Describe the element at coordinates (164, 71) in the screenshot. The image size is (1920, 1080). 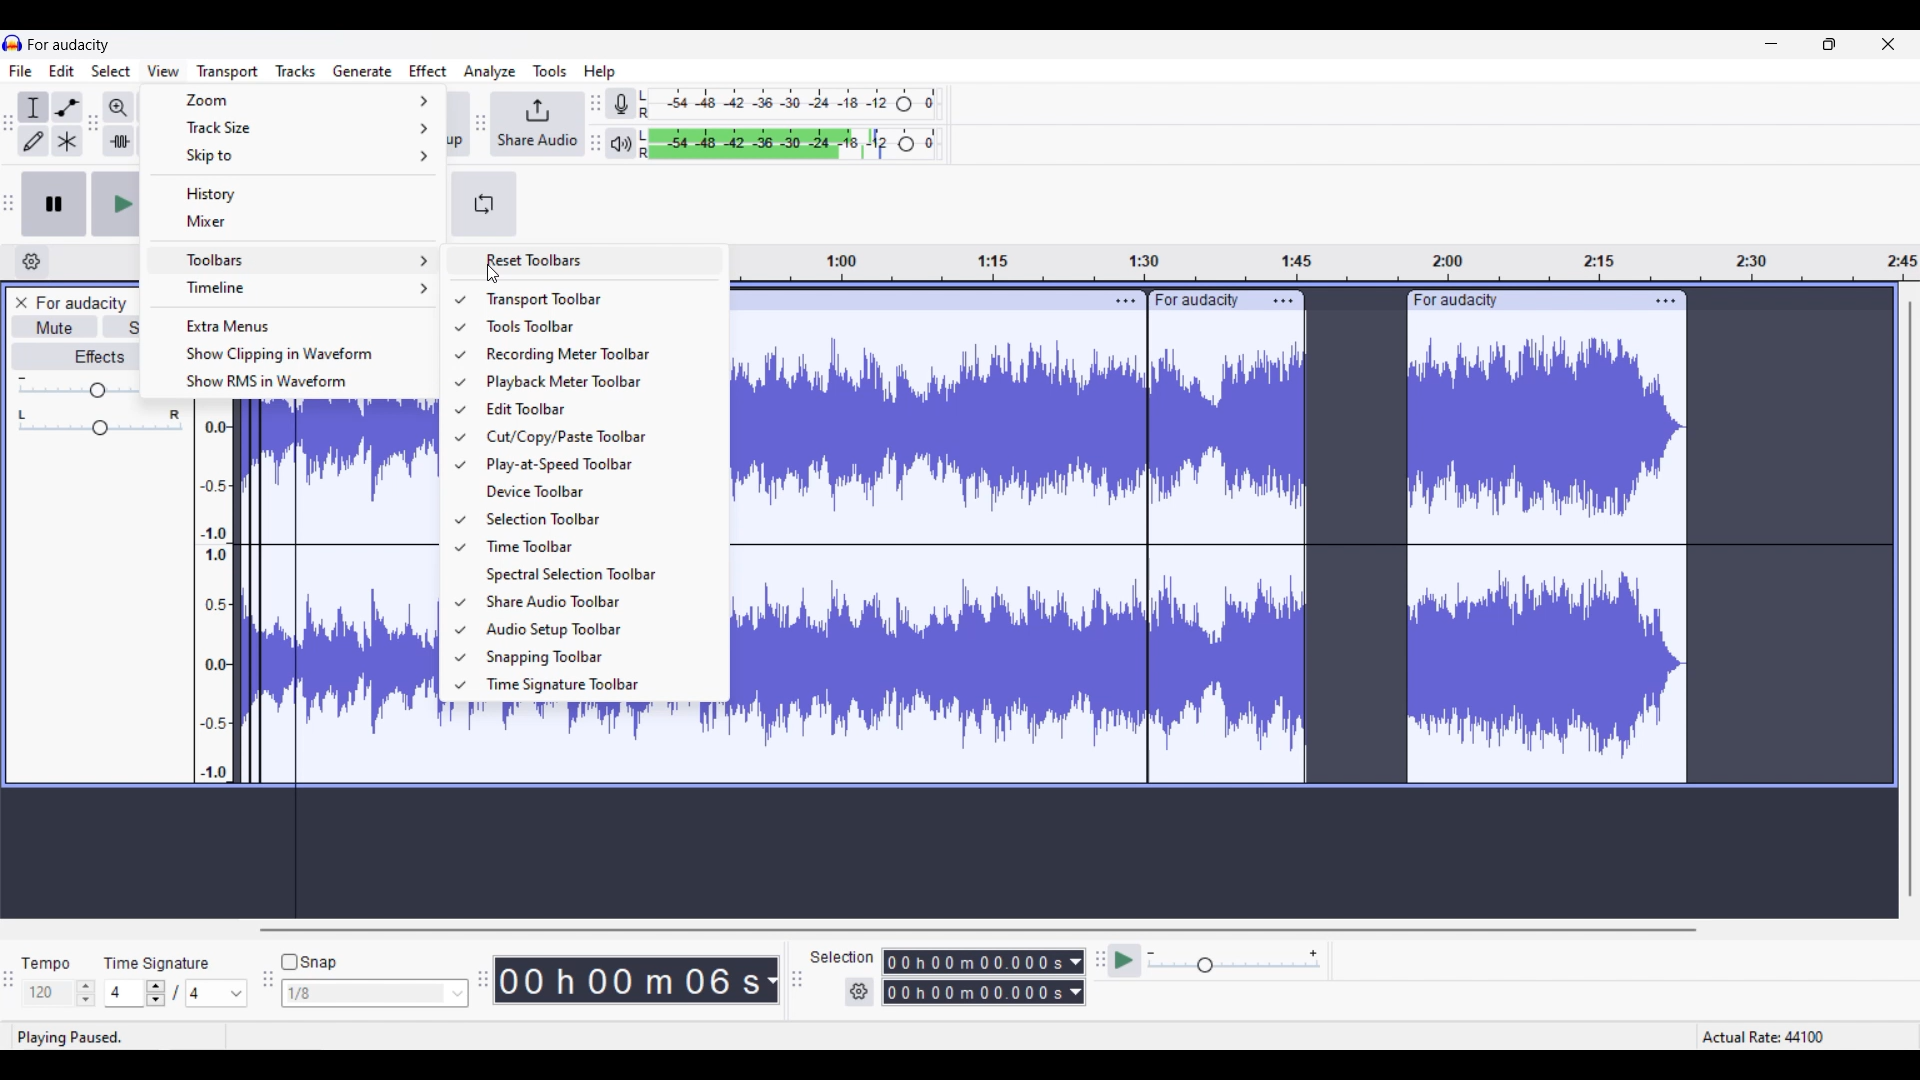
I see `View menu` at that location.